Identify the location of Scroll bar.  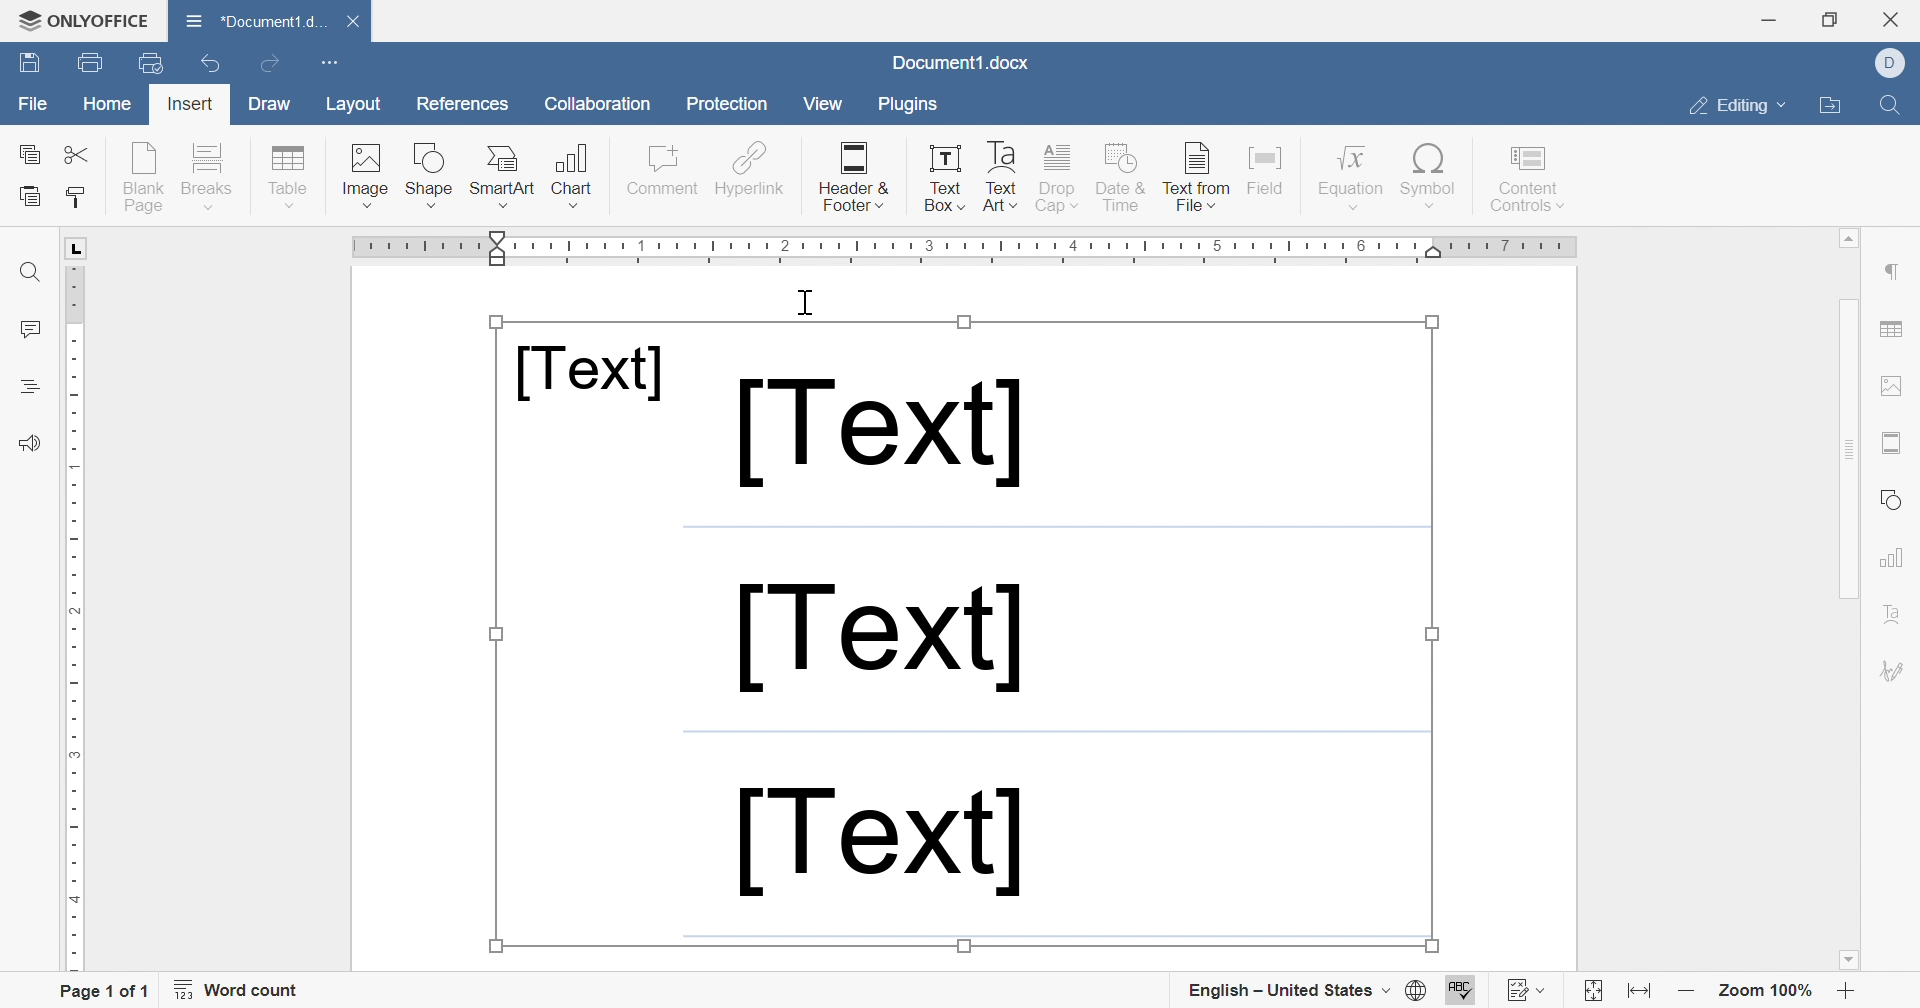
(1856, 562).